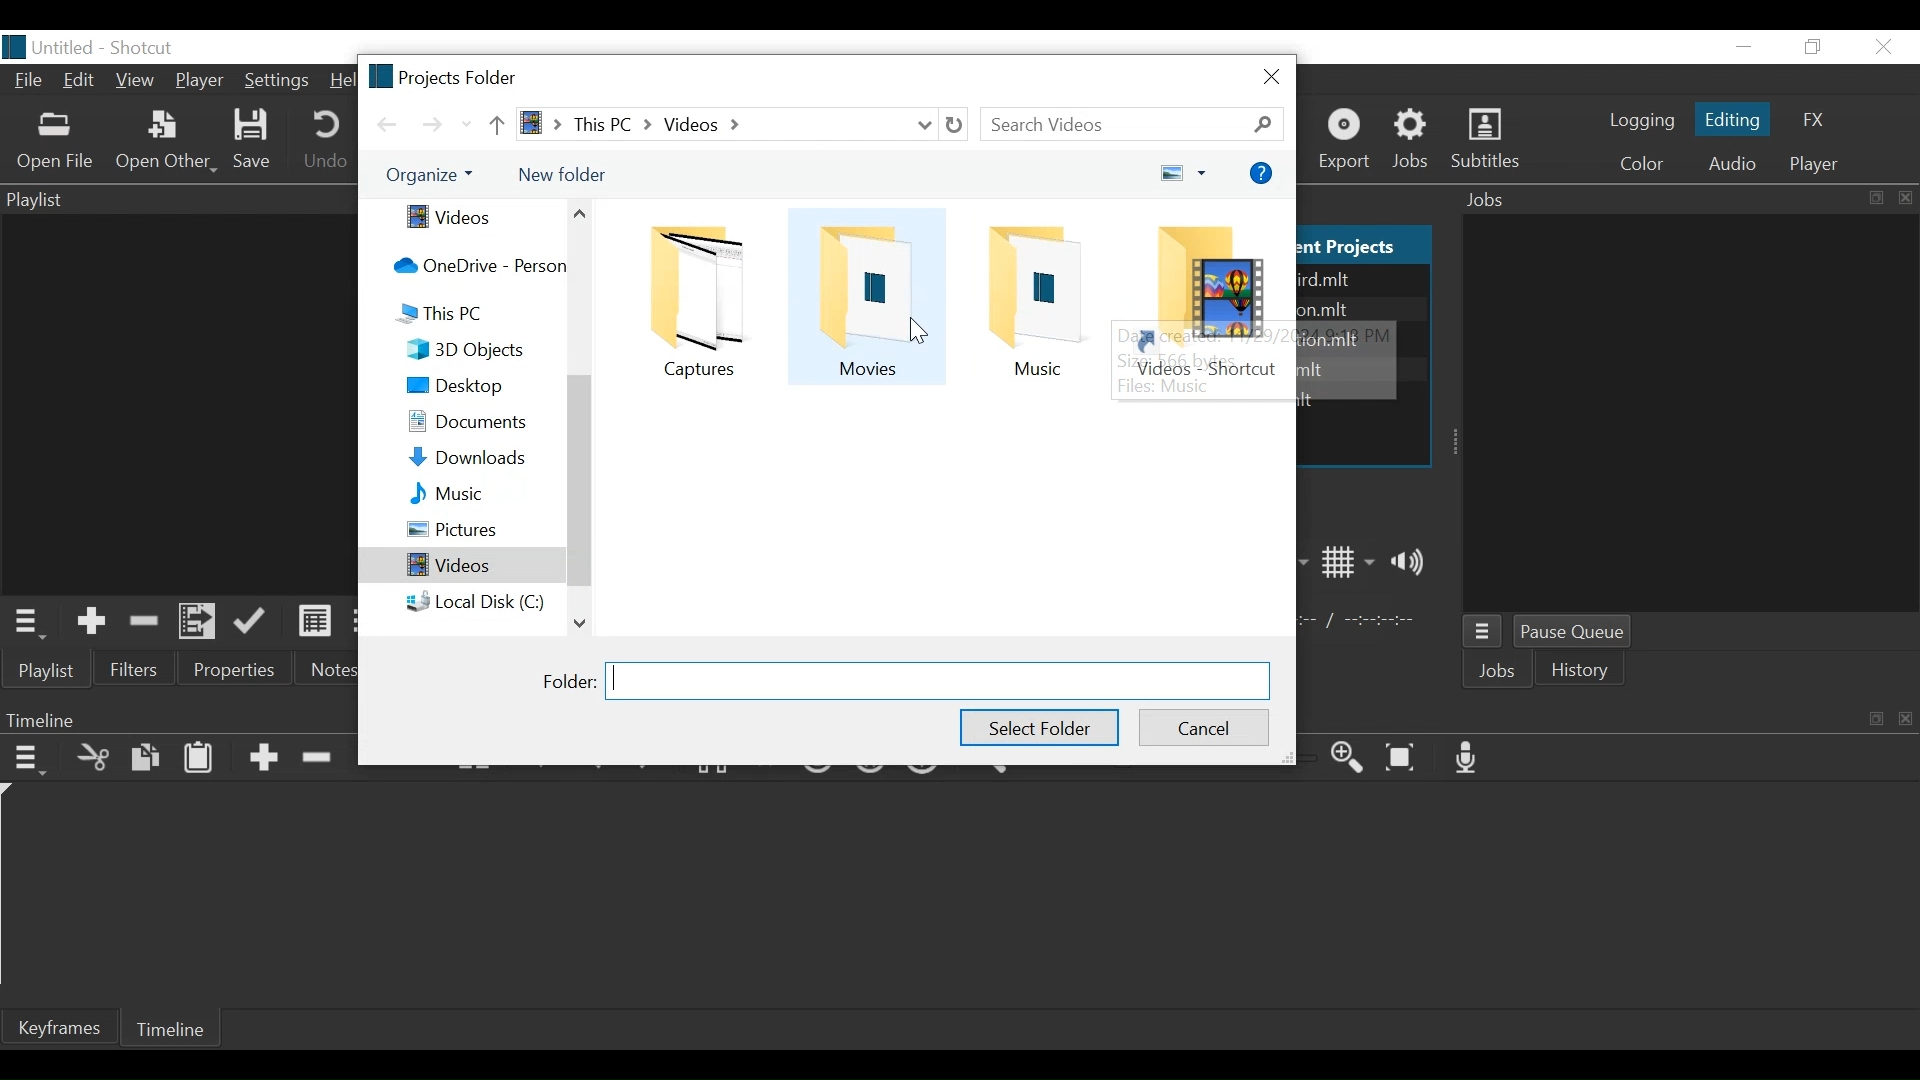  I want to click on Folder, so click(704, 302).